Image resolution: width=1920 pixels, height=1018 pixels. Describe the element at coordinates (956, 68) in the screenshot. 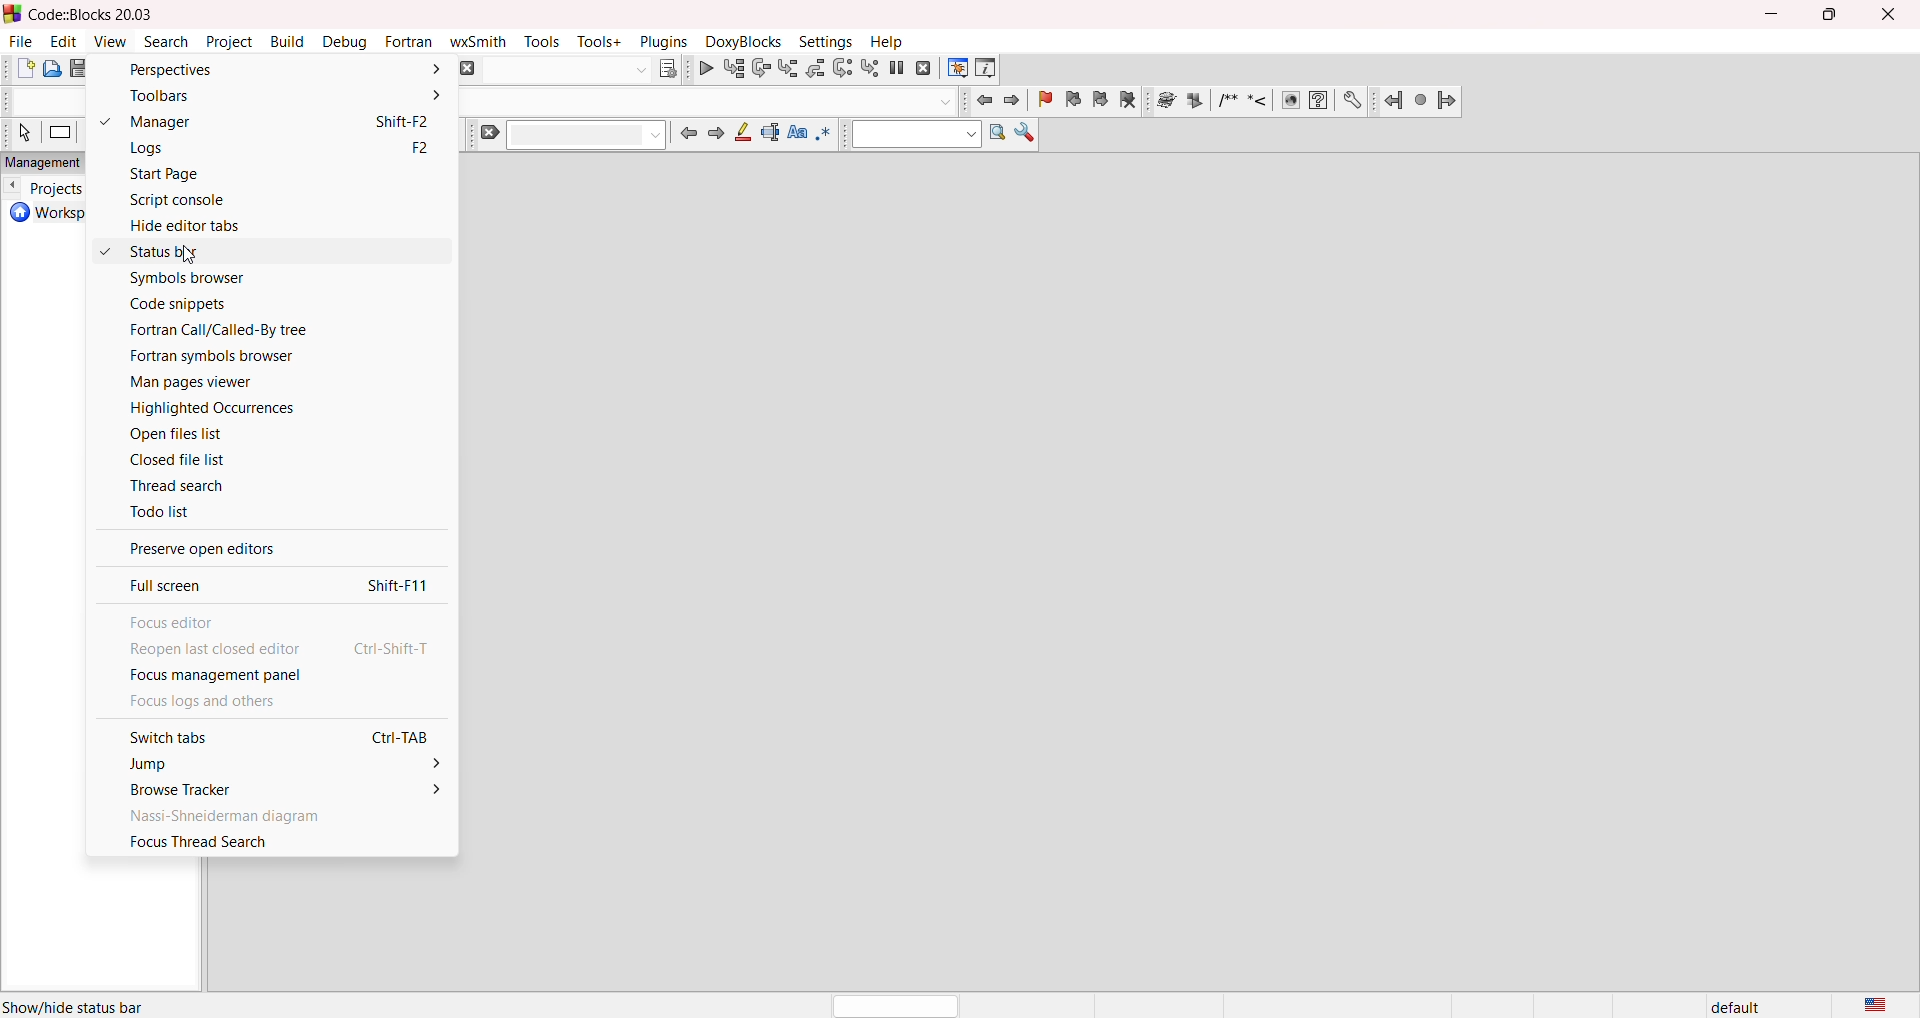

I see `debugging window ` at that location.